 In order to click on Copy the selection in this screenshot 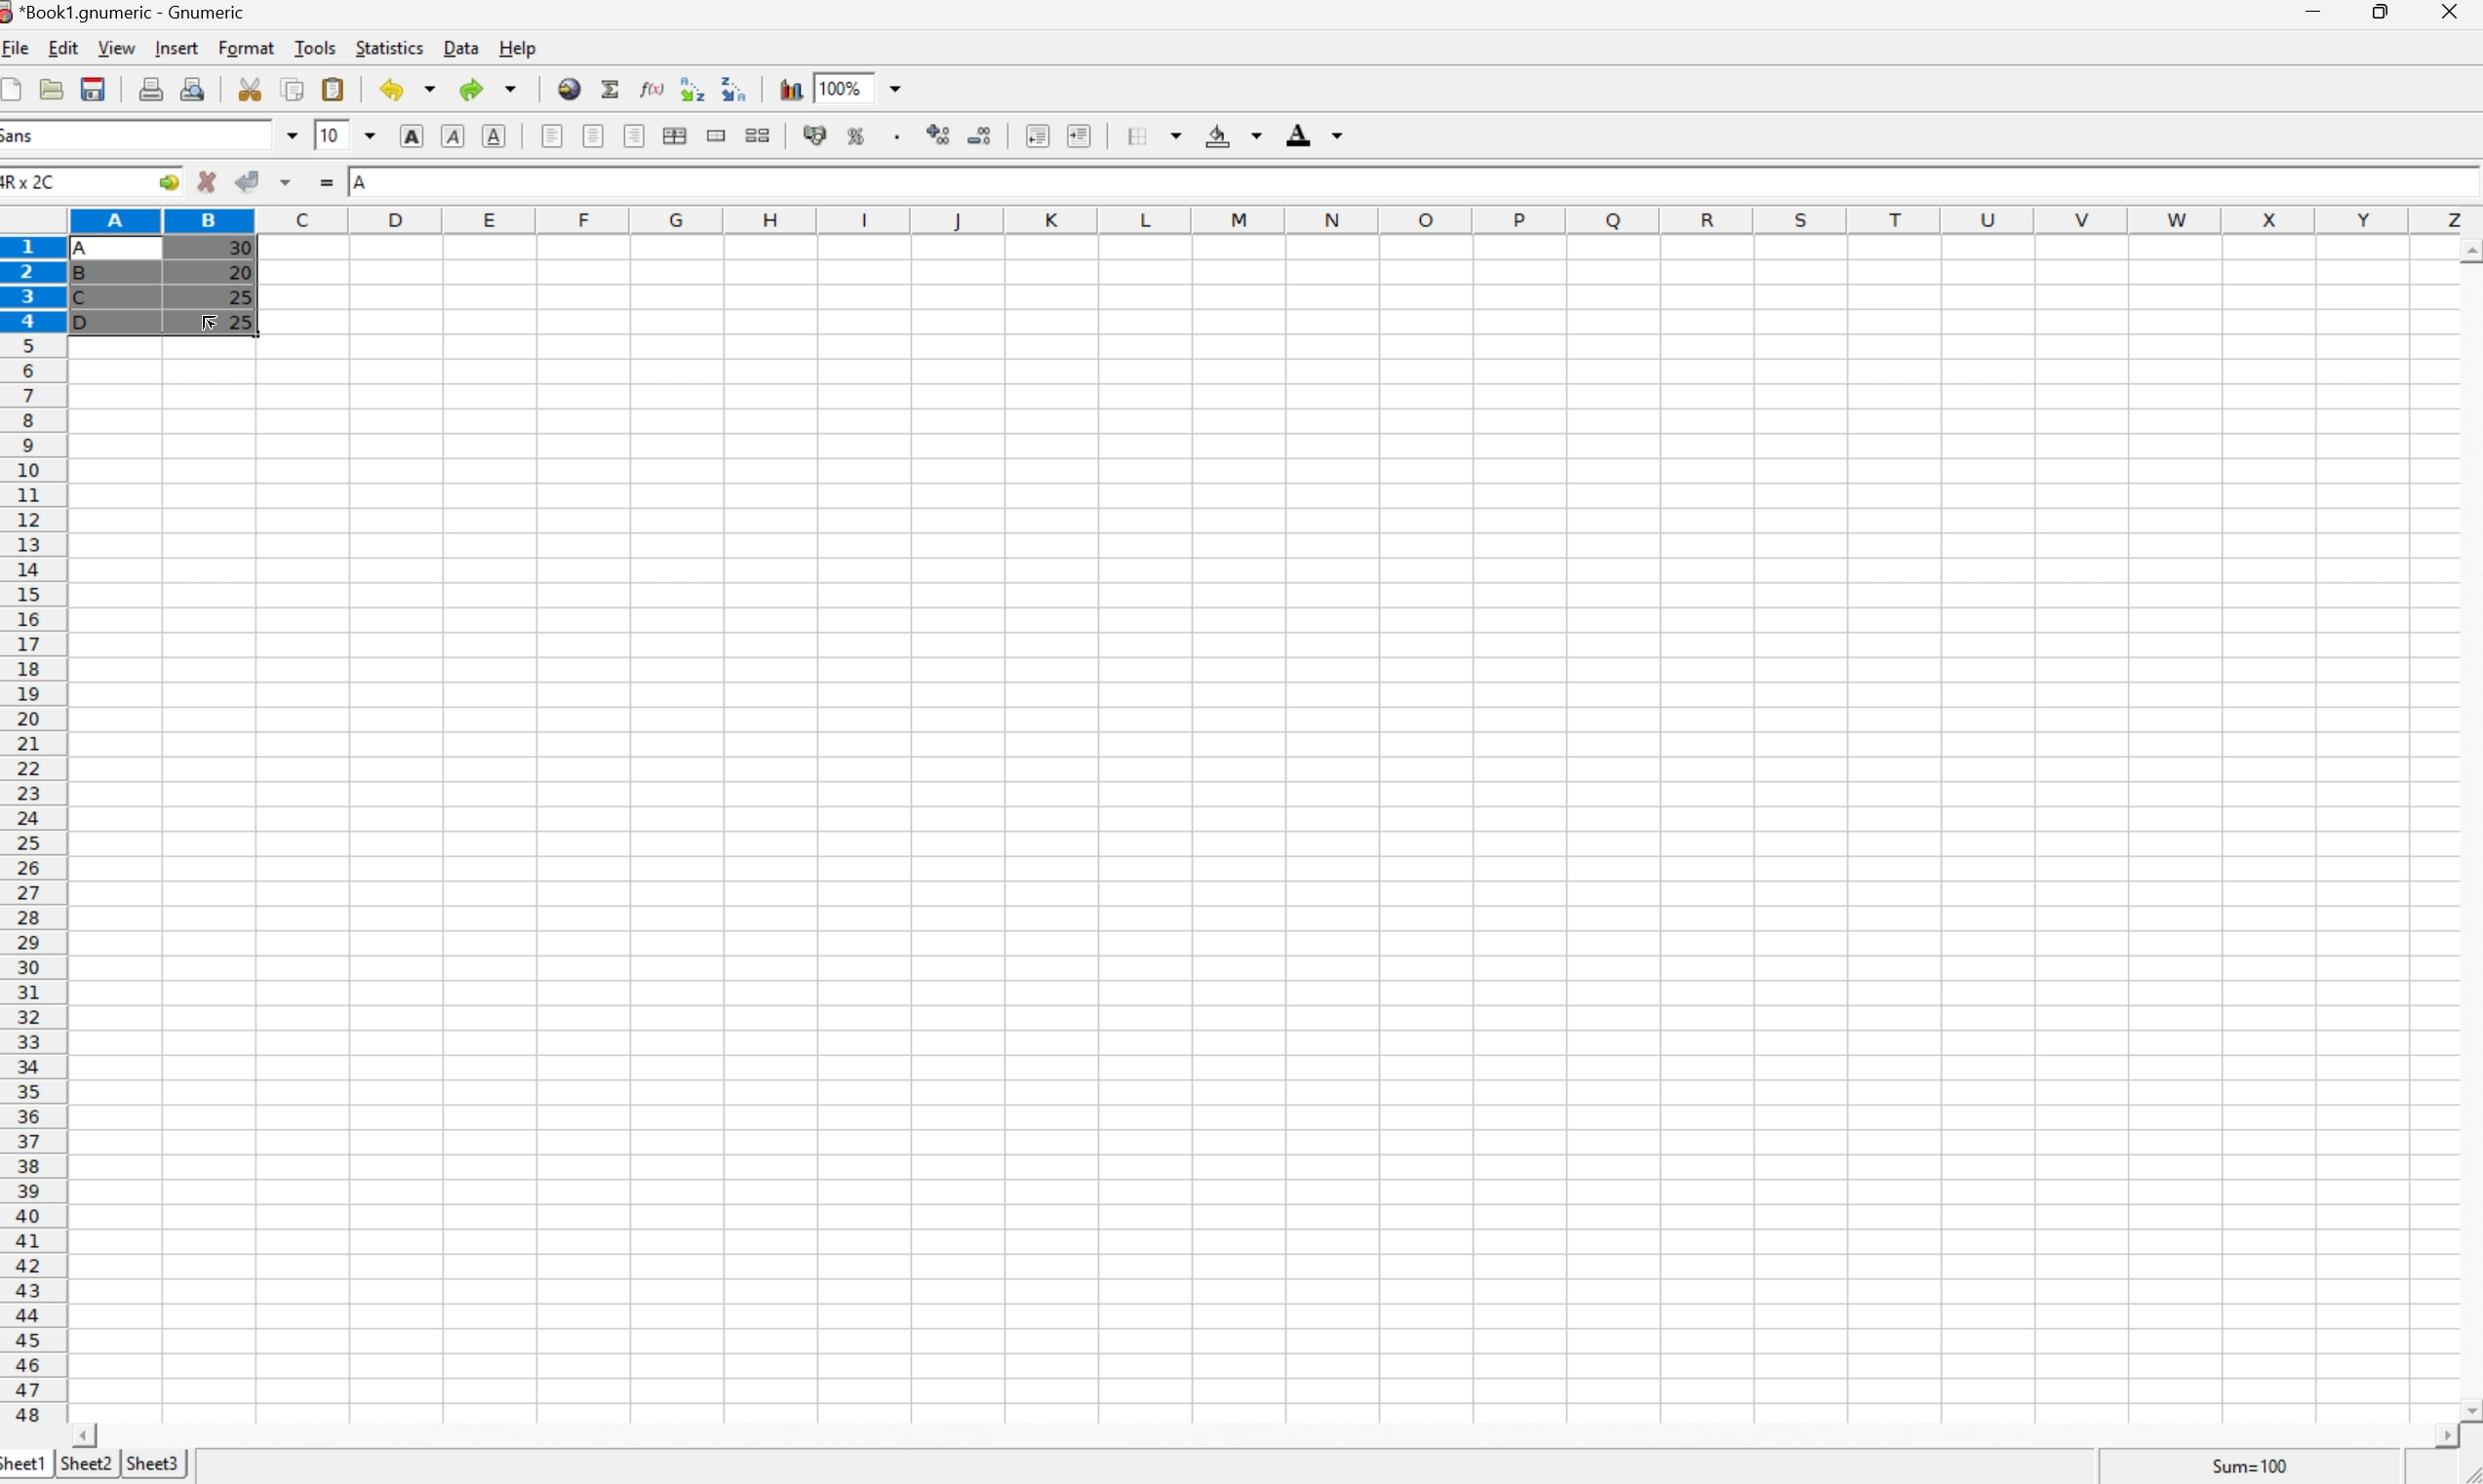, I will do `click(293, 91)`.